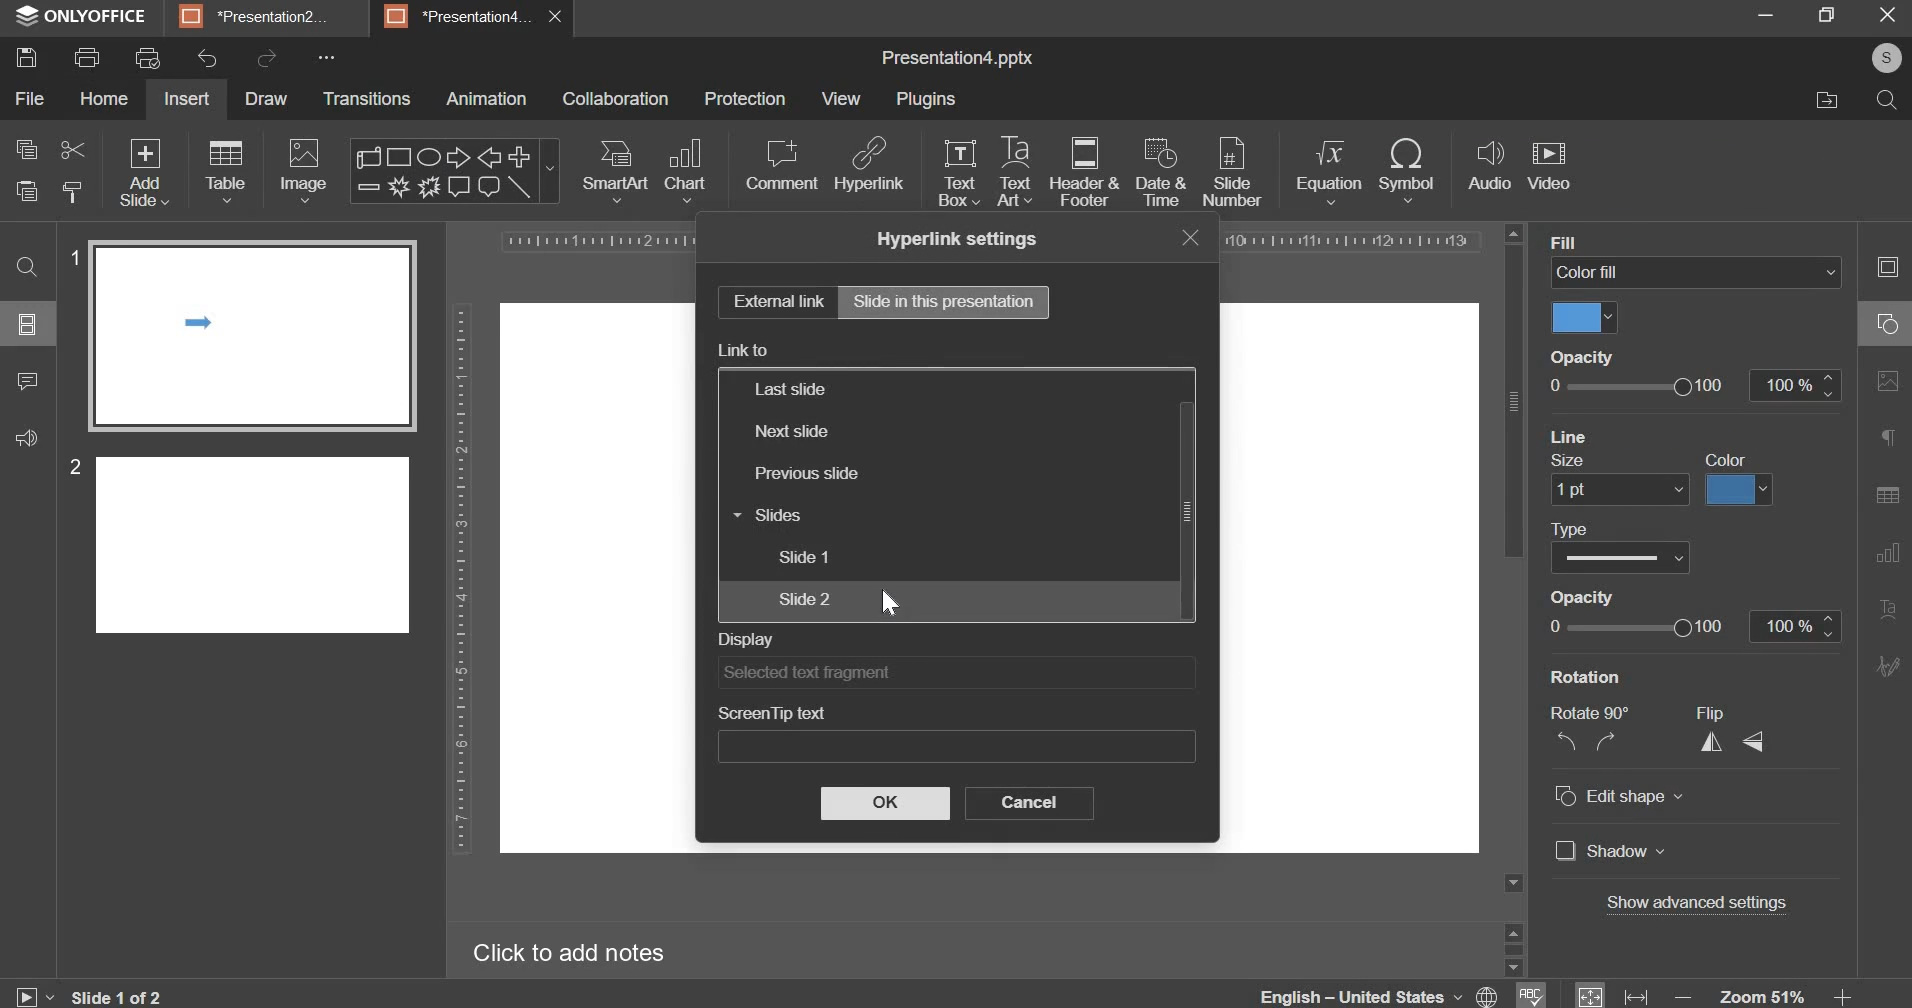 The width and height of the screenshot is (1912, 1008). I want to click on minimise, so click(1750, 15).